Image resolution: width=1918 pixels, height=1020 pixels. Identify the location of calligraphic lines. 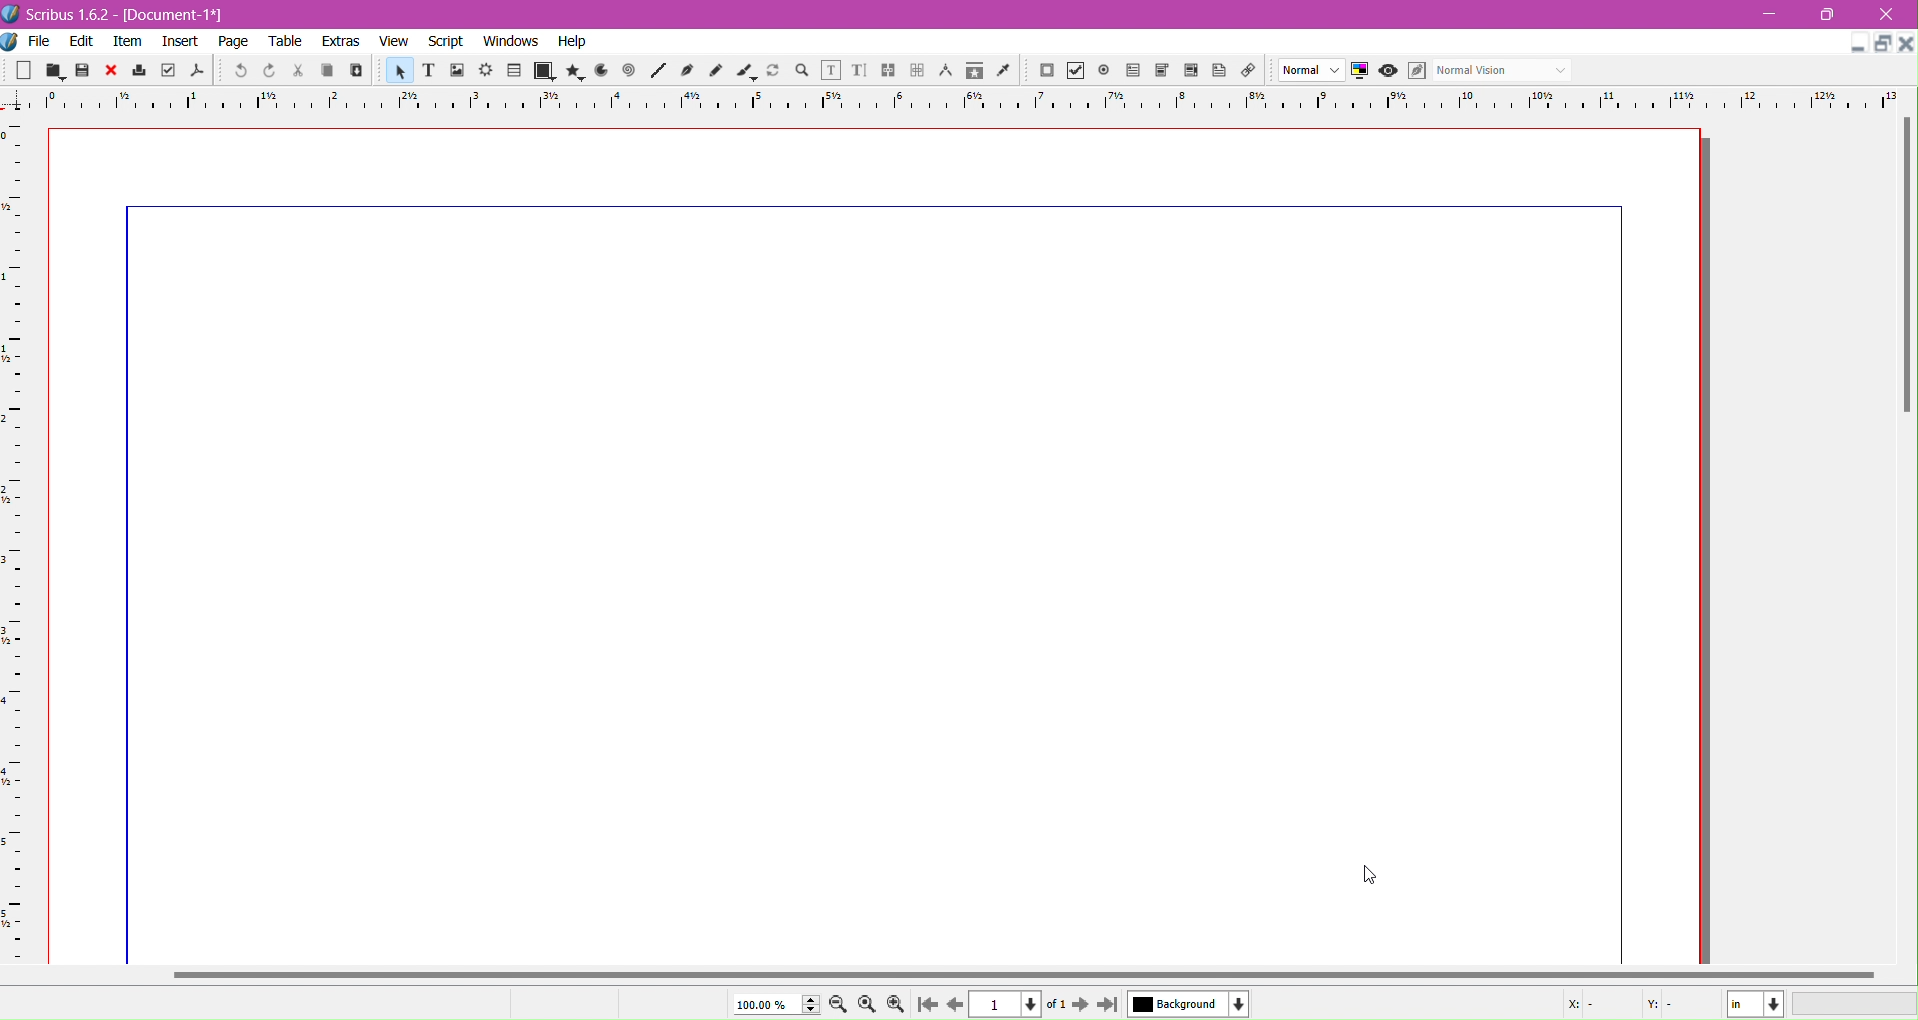
(746, 72).